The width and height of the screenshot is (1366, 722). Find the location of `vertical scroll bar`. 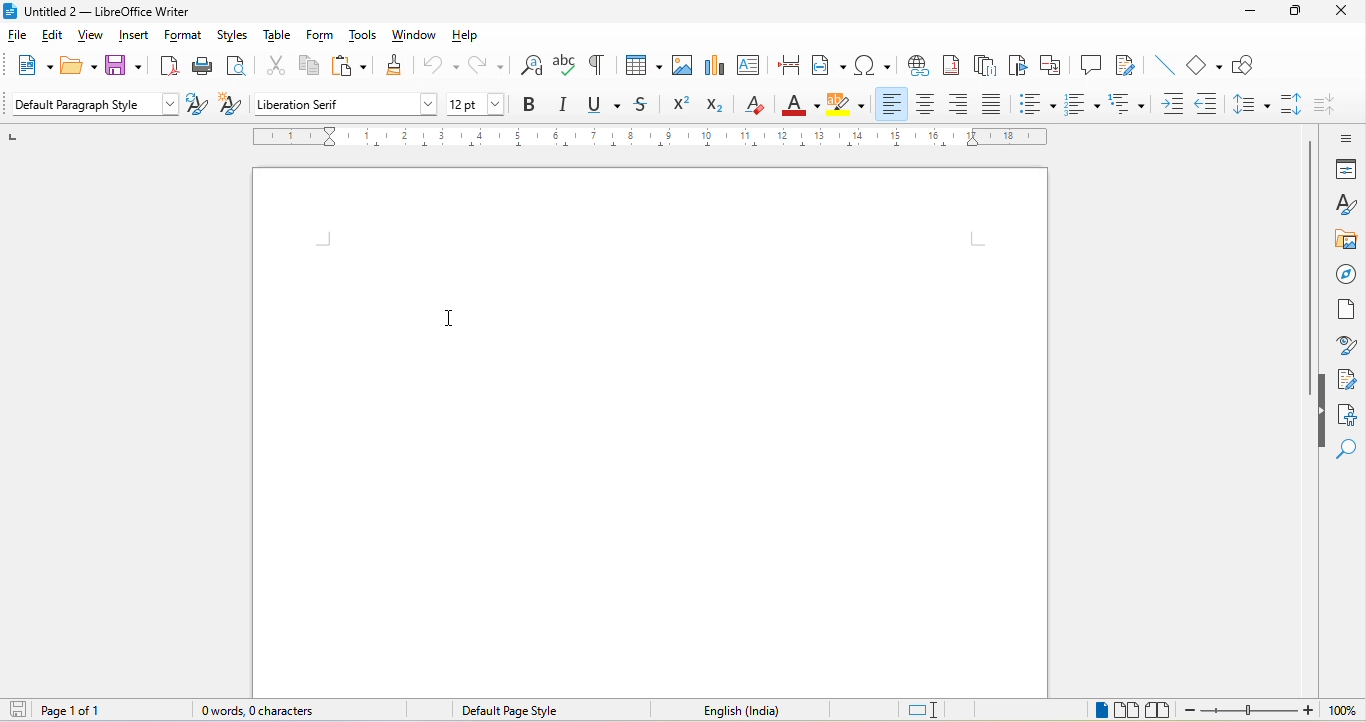

vertical scroll bar is located at coordinates (1308, 269).